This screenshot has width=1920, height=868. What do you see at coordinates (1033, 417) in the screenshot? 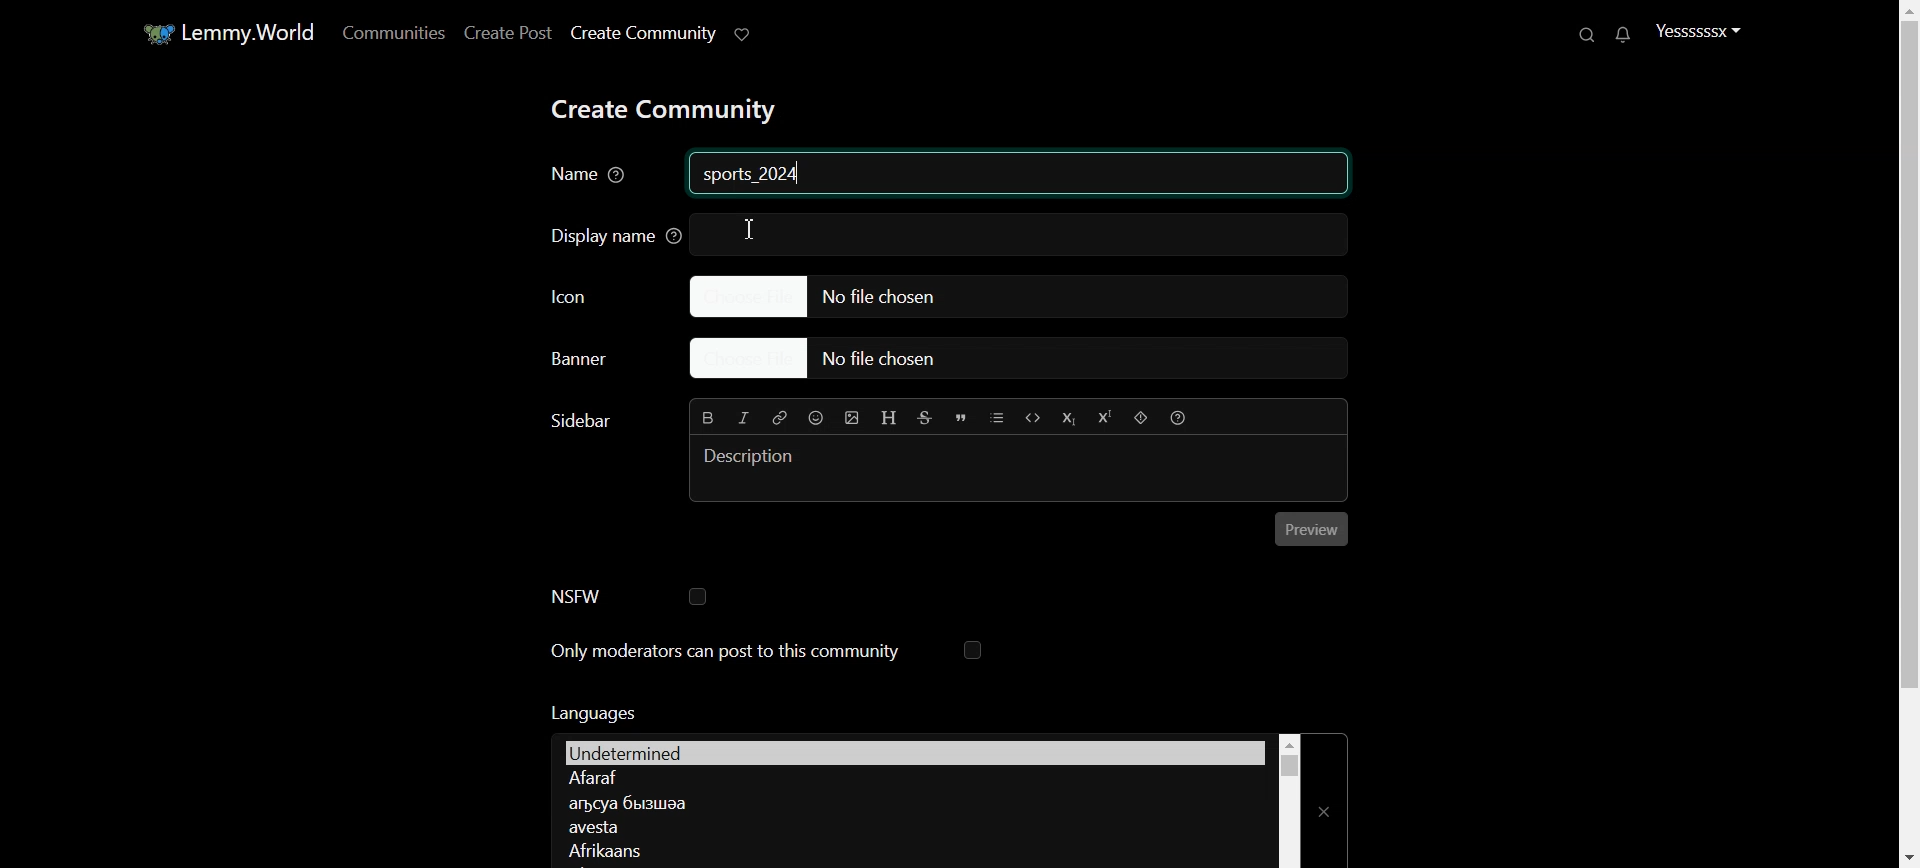
I see `Code` at bounding box center [1033, 417].